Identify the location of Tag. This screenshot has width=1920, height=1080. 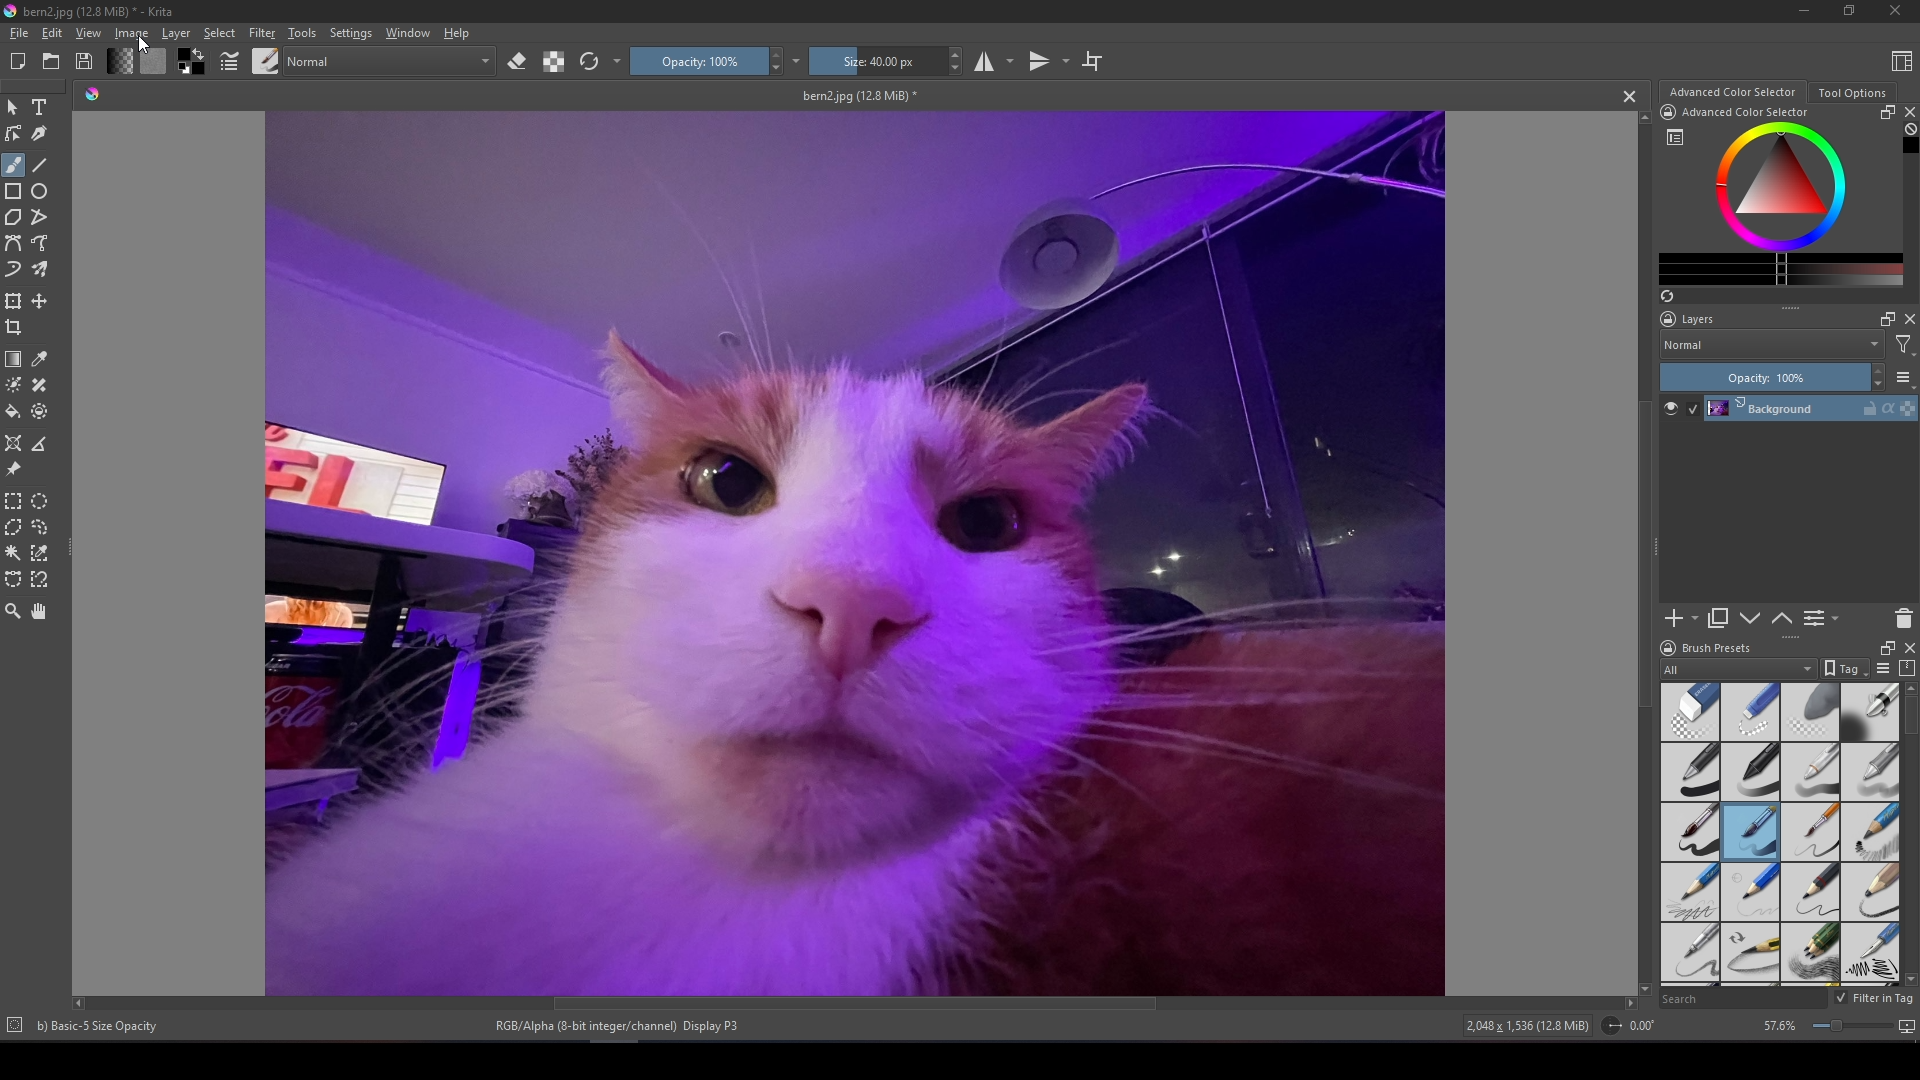
(1848, 670).